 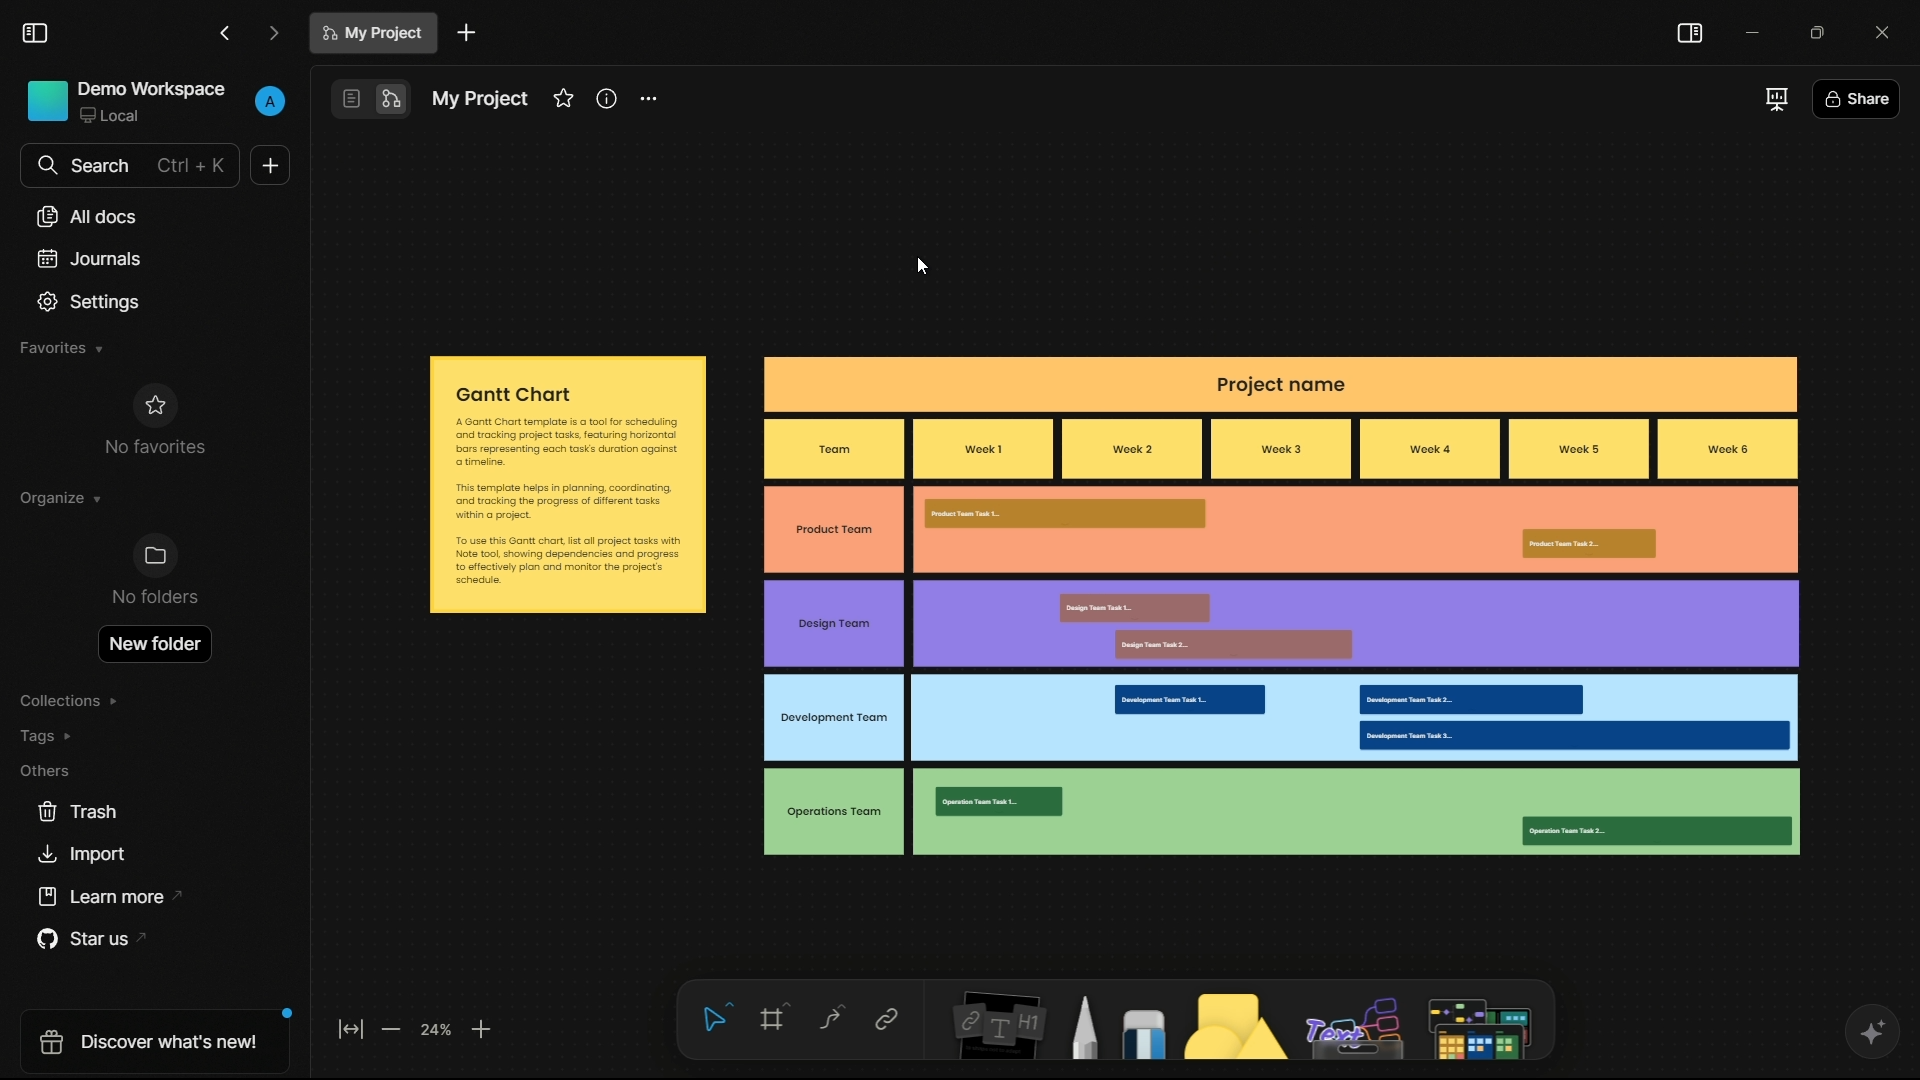 I want to click on organize, so click(x=61, y=498).